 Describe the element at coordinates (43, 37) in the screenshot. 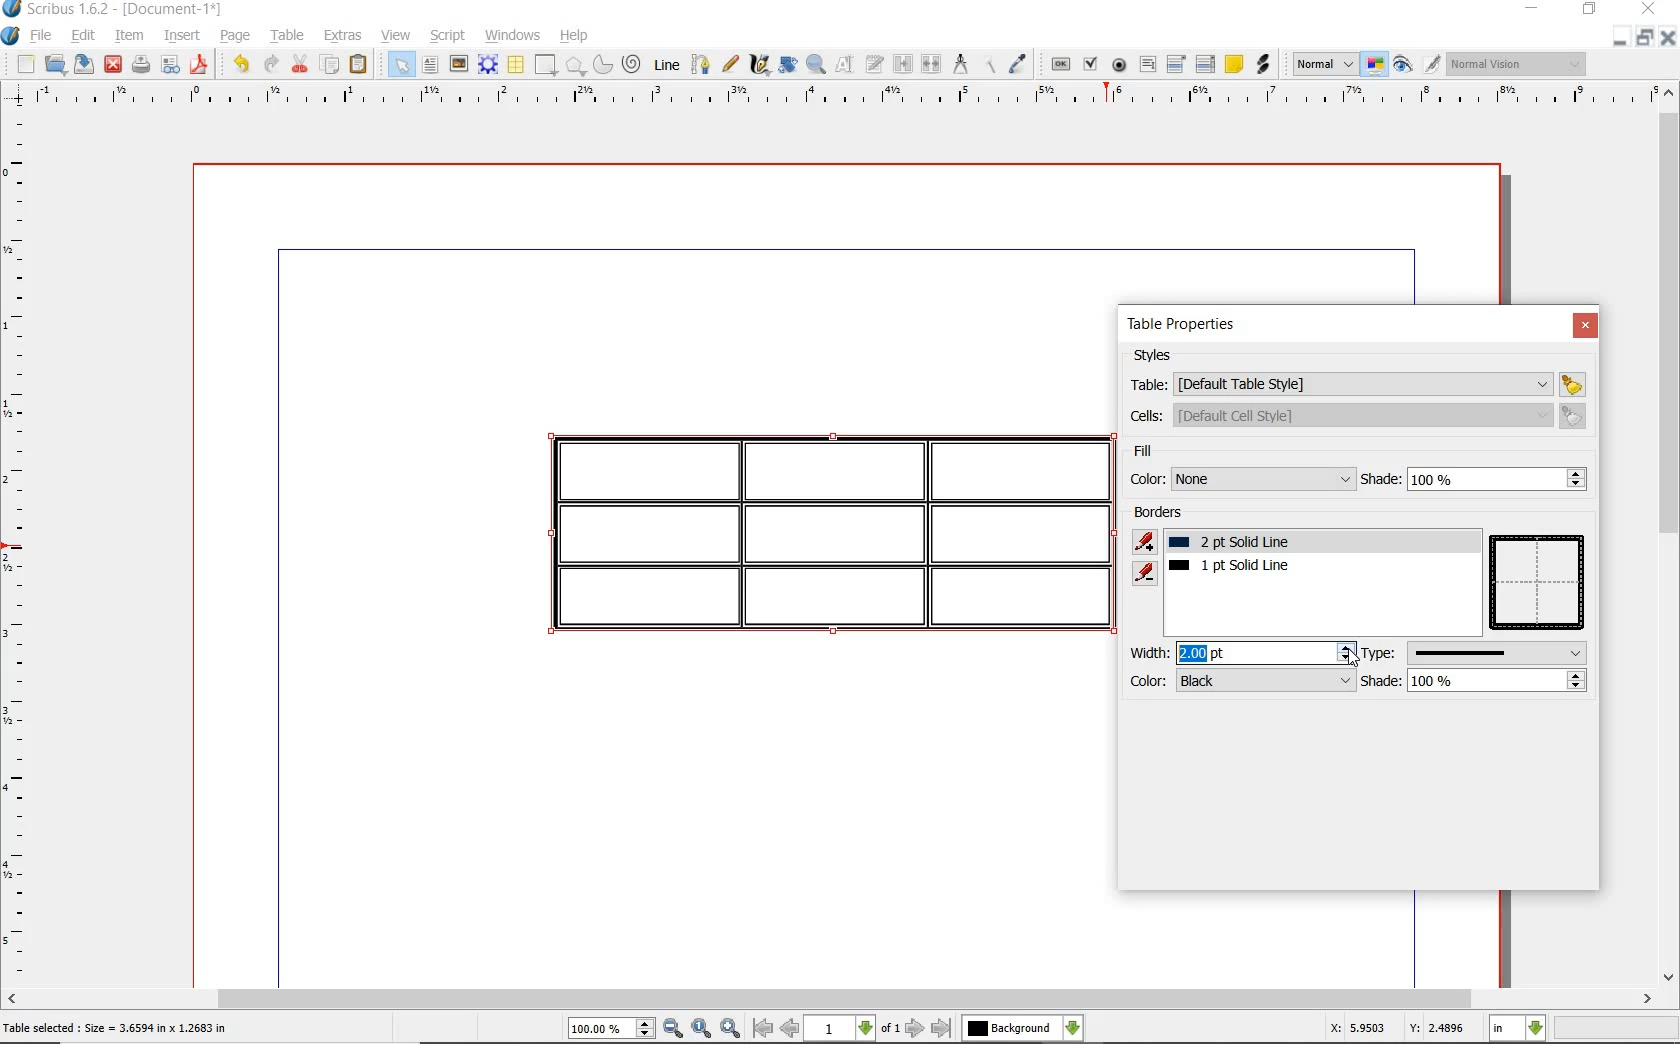

I see `file` at that location.